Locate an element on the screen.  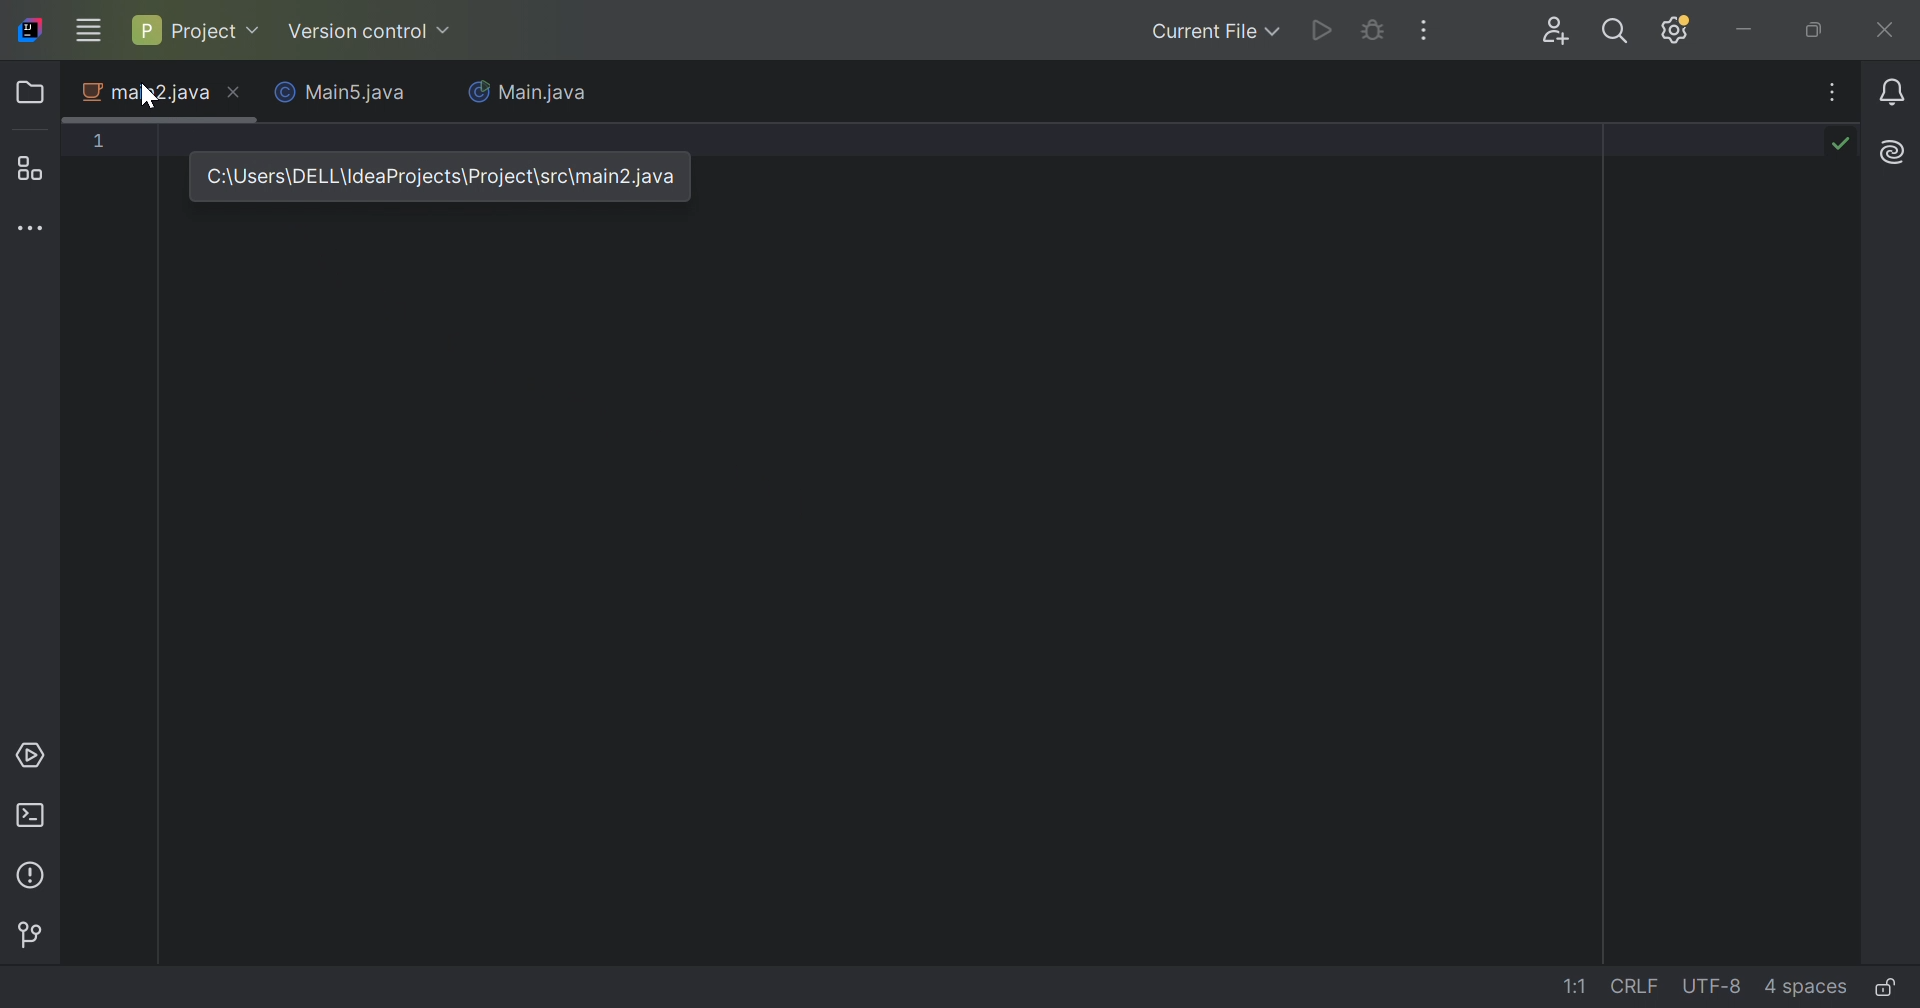
Debug is located at coordinates (1372, 31).